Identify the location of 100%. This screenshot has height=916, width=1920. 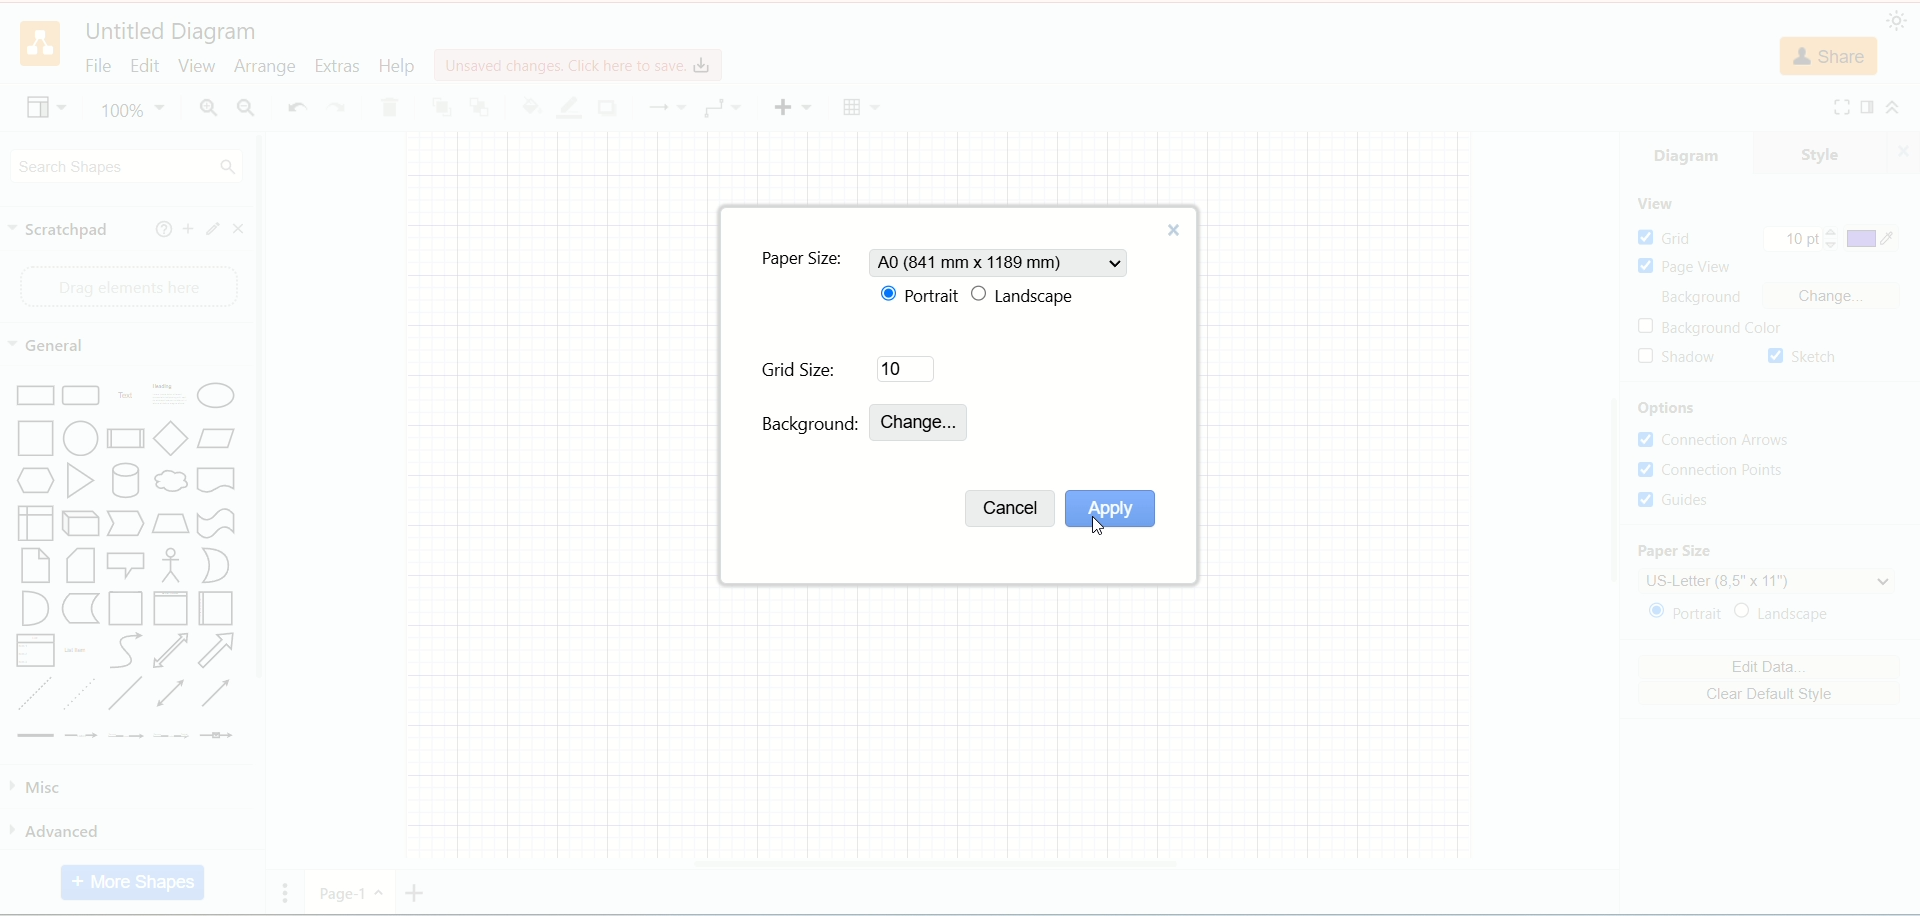
(131, 109).